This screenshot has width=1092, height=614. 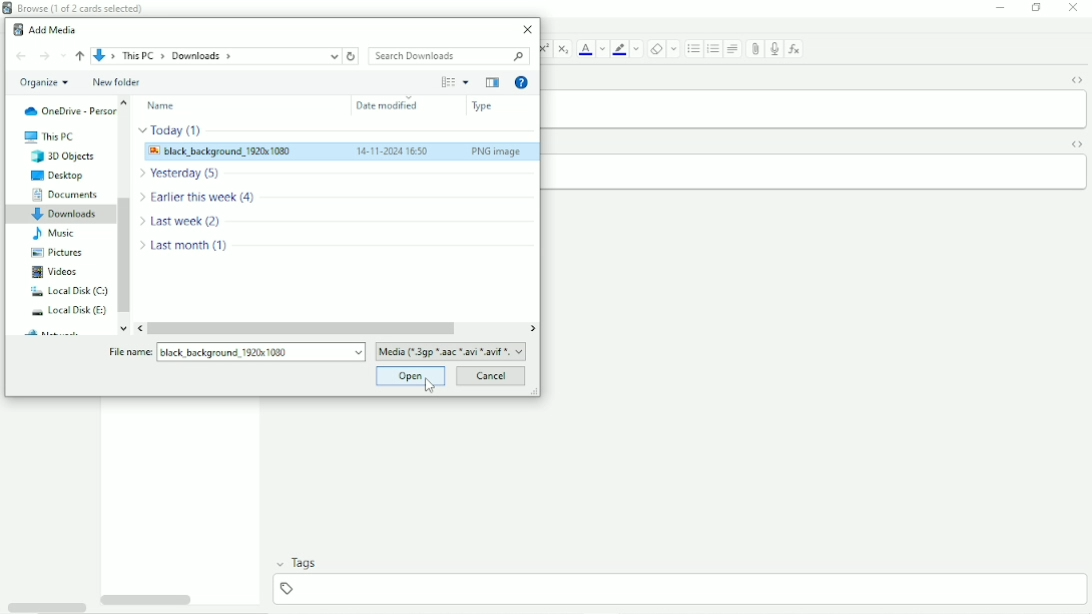 I want to click on File name, so click(x=262, y=351).